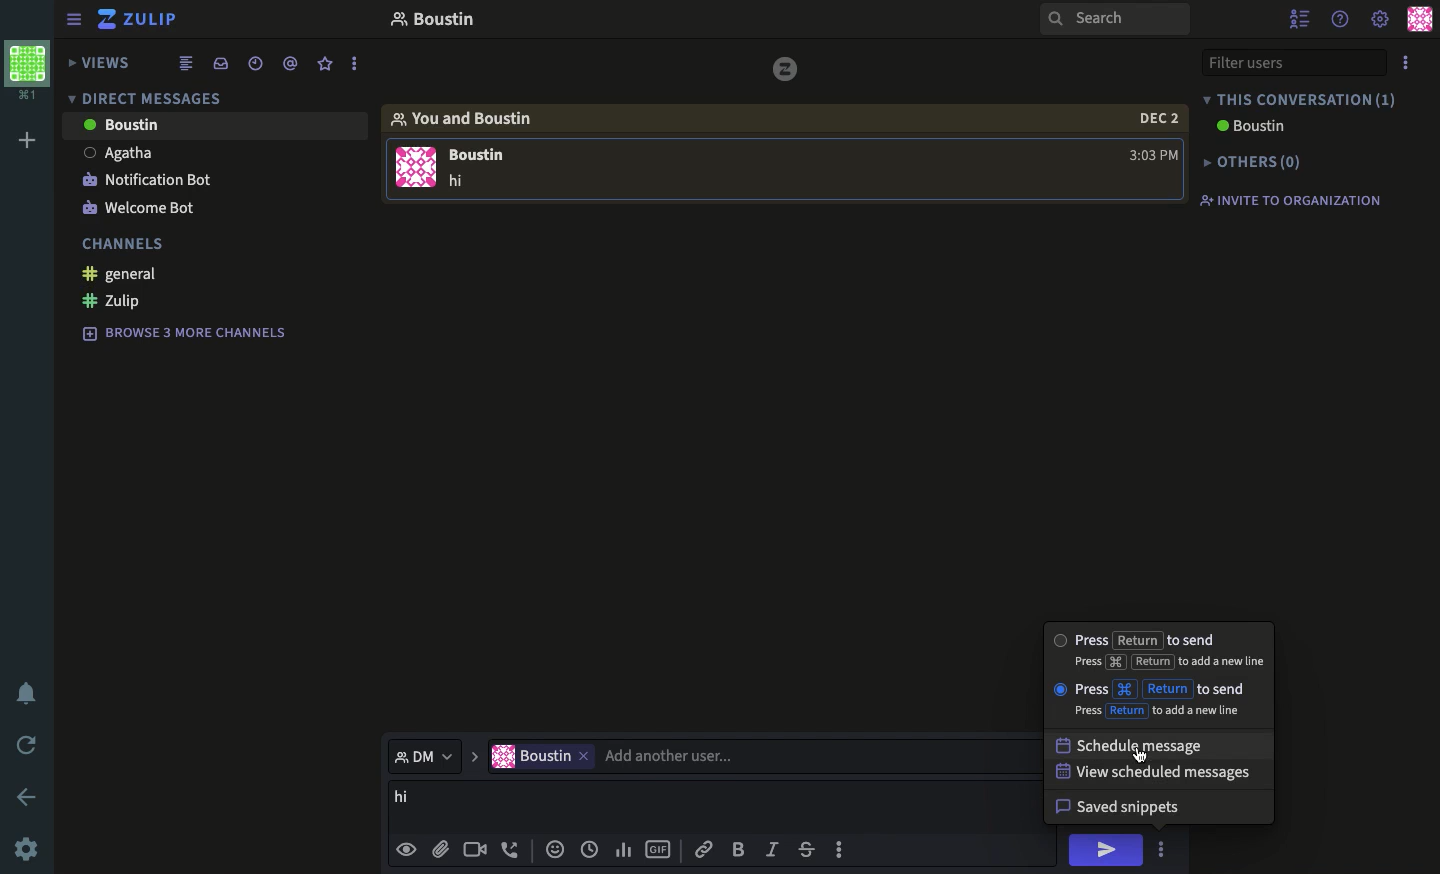 This screenshot has width=1440, height=874. Describe the element at coordinates (1255, 126) in the screenshot. I see `Boustin` at that location.